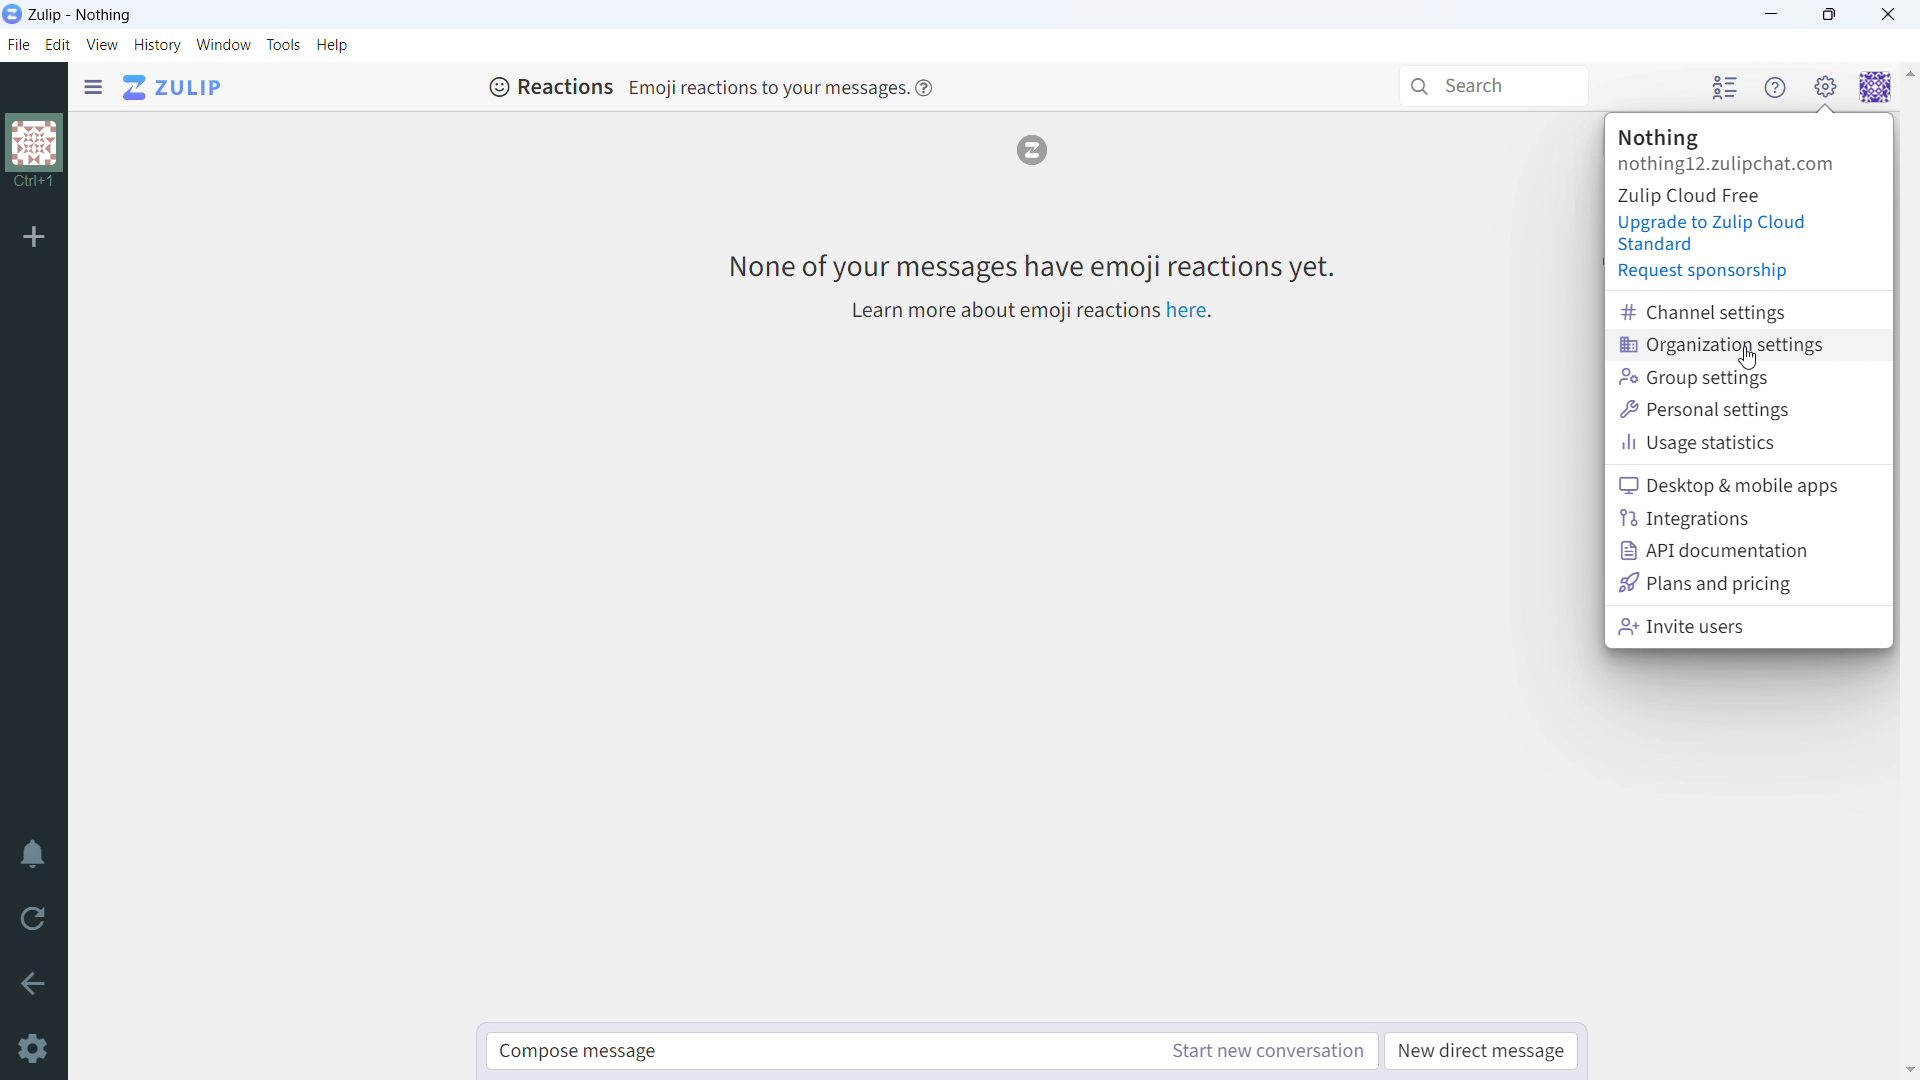  Describe the element at coordinates (1876, 87) in the screenshot. I see `personal menu` at that location.